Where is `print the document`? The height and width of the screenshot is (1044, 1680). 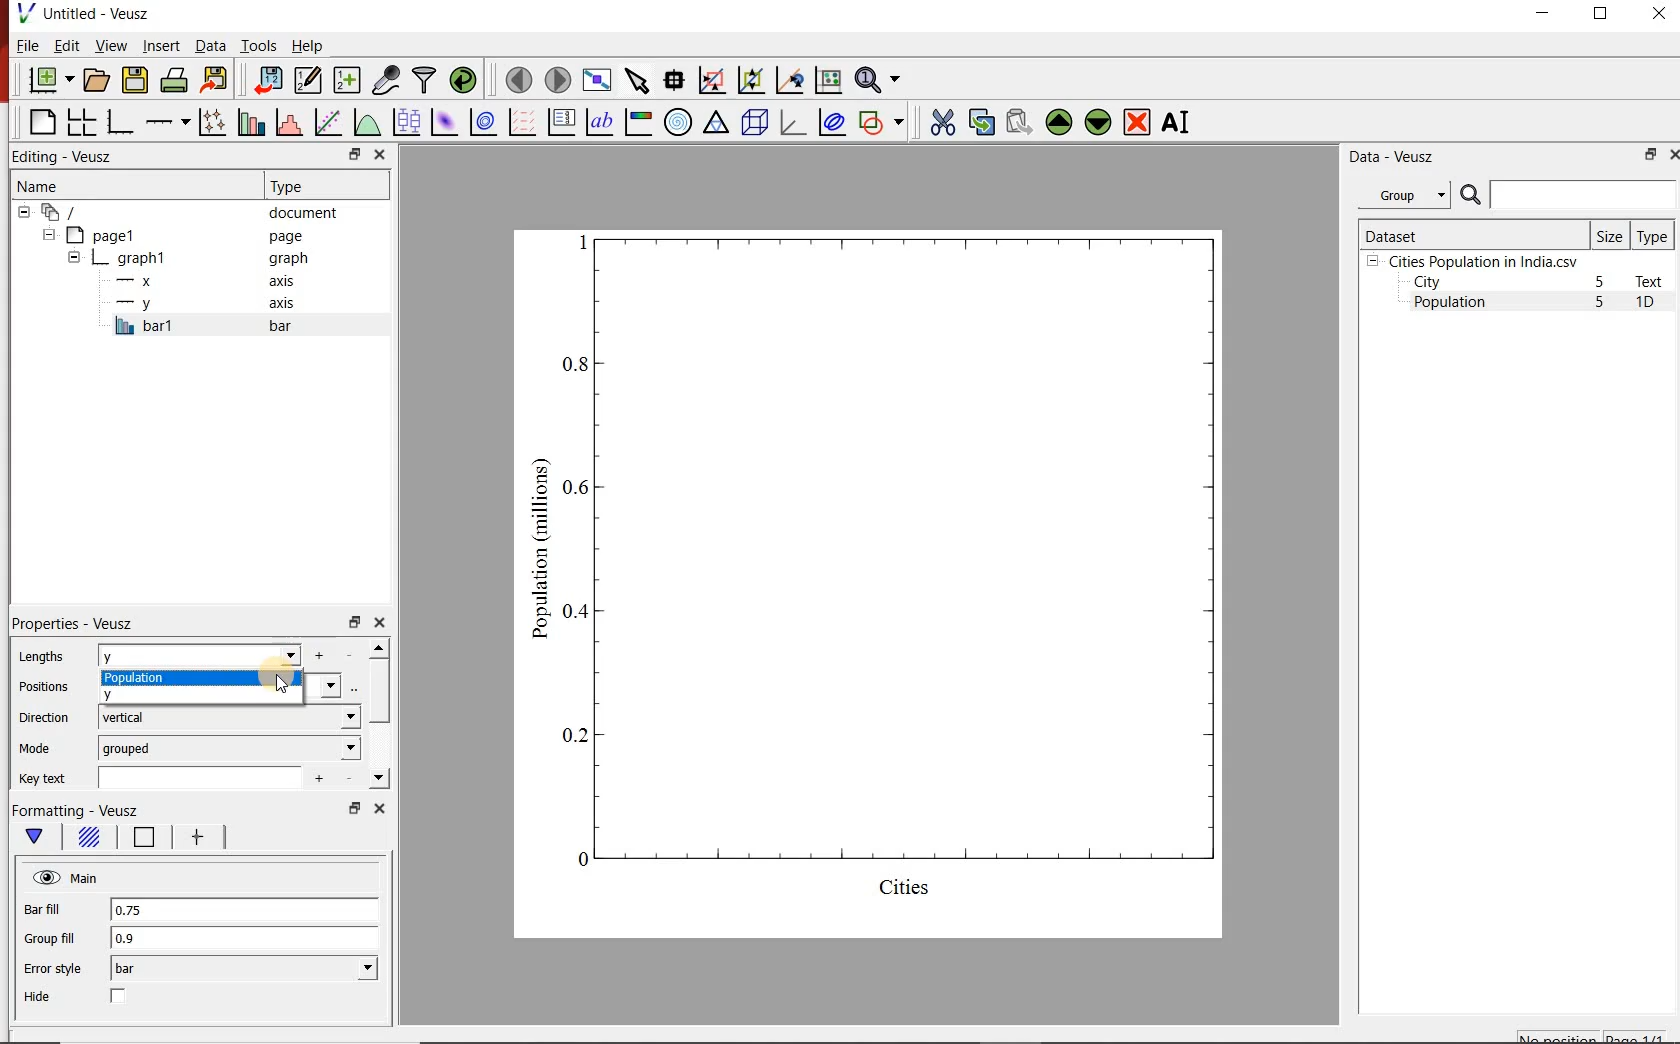 print the document is located at coordinates (173, 81).